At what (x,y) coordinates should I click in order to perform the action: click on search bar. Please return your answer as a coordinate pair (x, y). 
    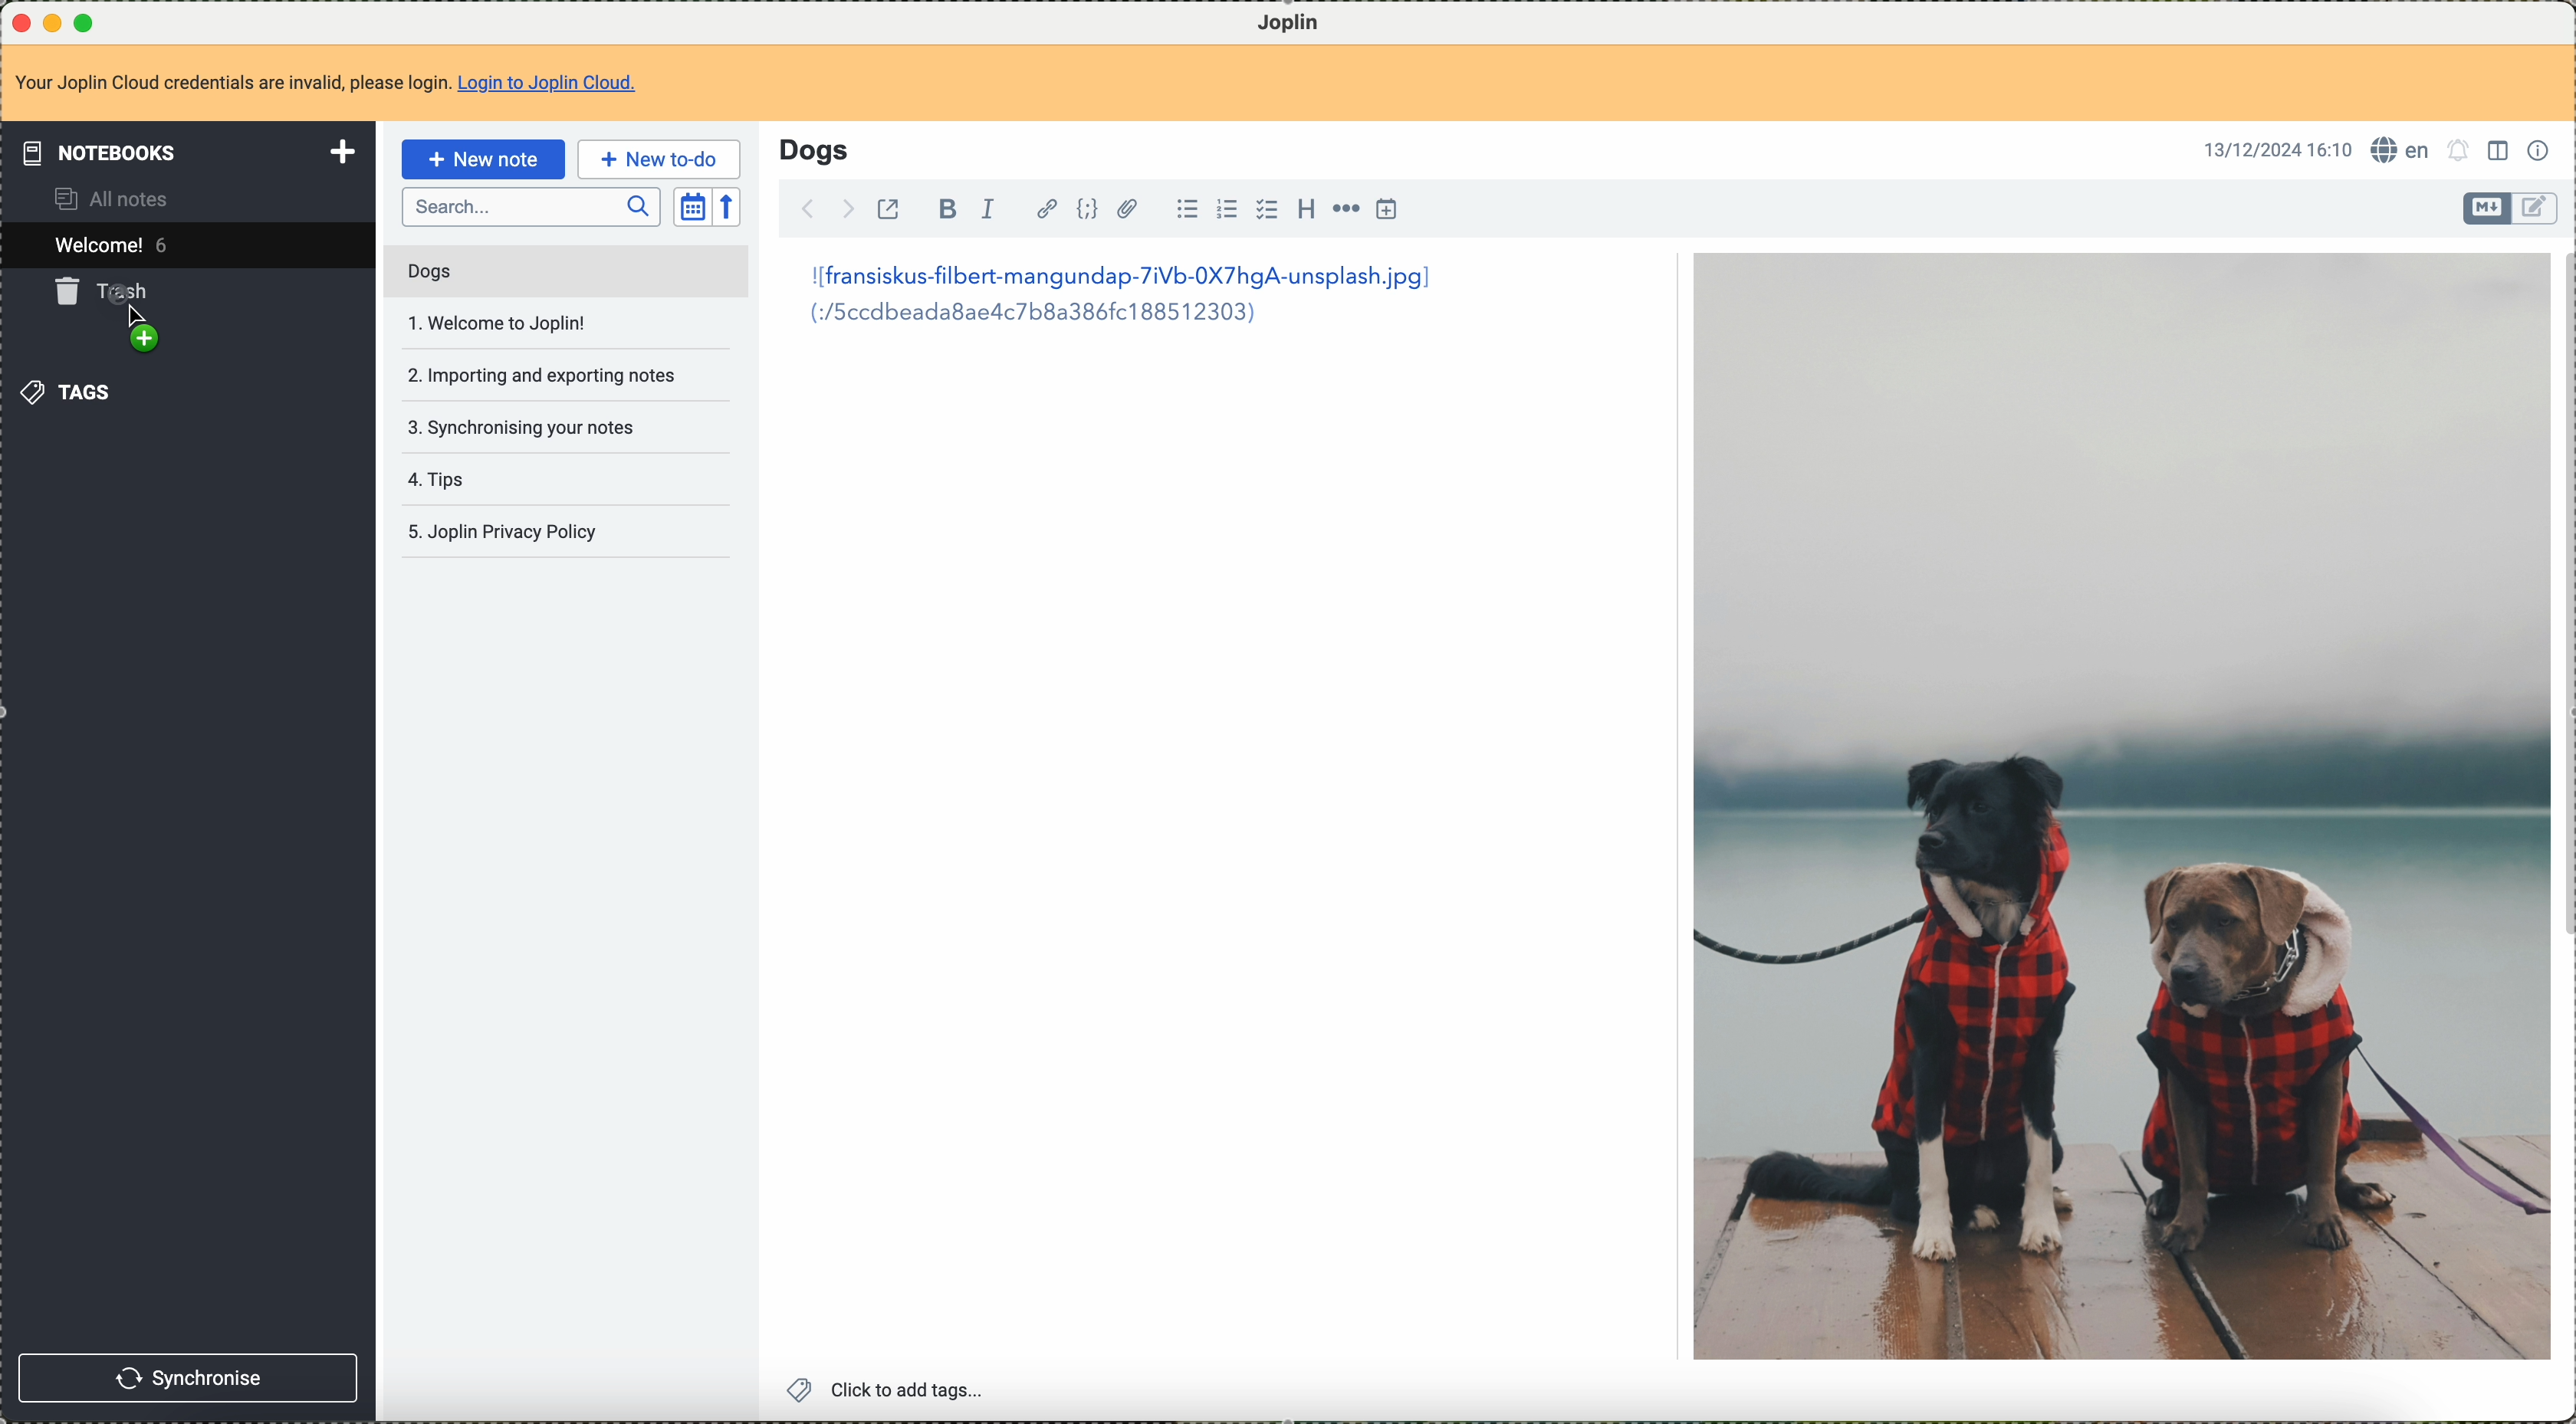
    Looking at the image, I should click on (530, 204).